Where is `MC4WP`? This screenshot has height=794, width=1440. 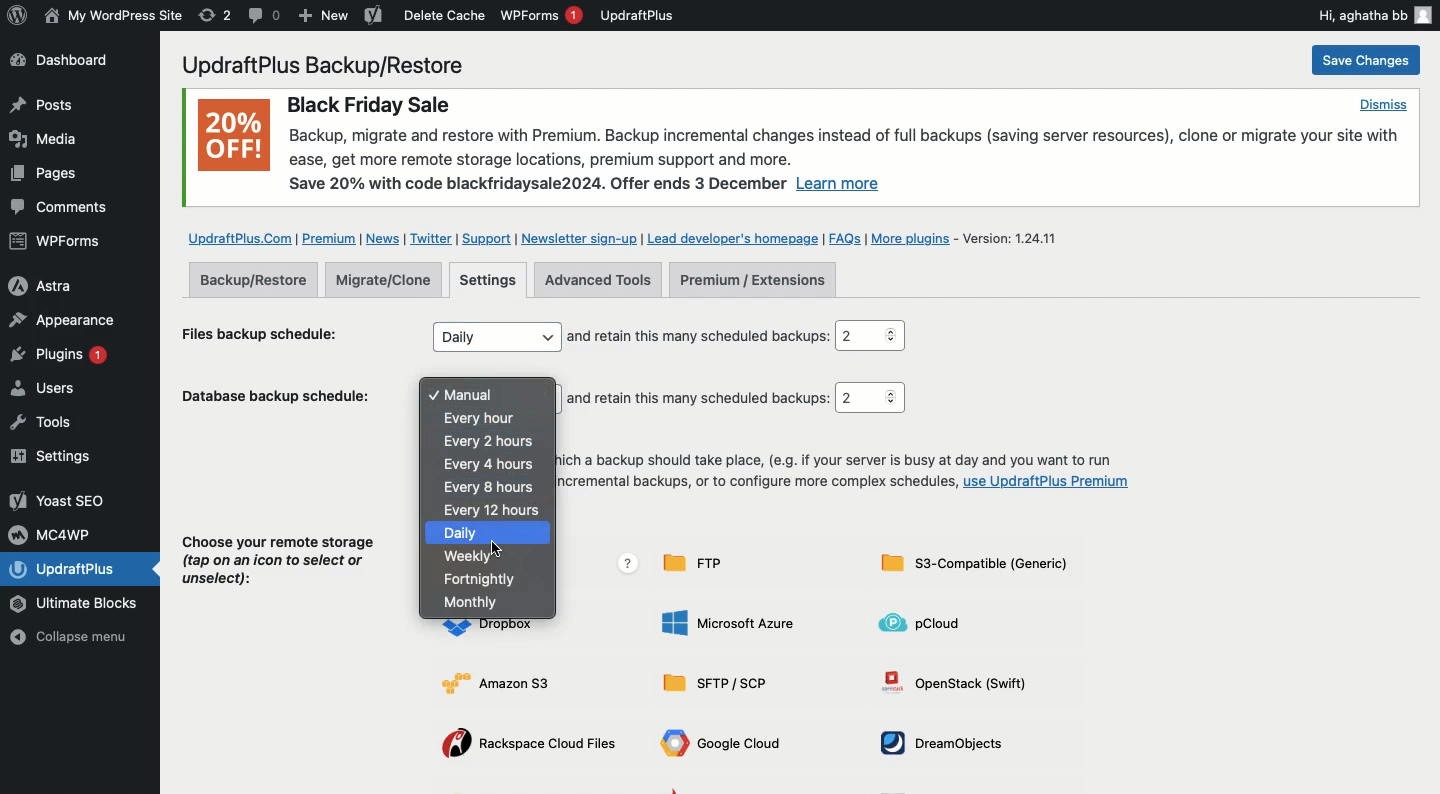
MC4WP is located at coordinates (55, 533).